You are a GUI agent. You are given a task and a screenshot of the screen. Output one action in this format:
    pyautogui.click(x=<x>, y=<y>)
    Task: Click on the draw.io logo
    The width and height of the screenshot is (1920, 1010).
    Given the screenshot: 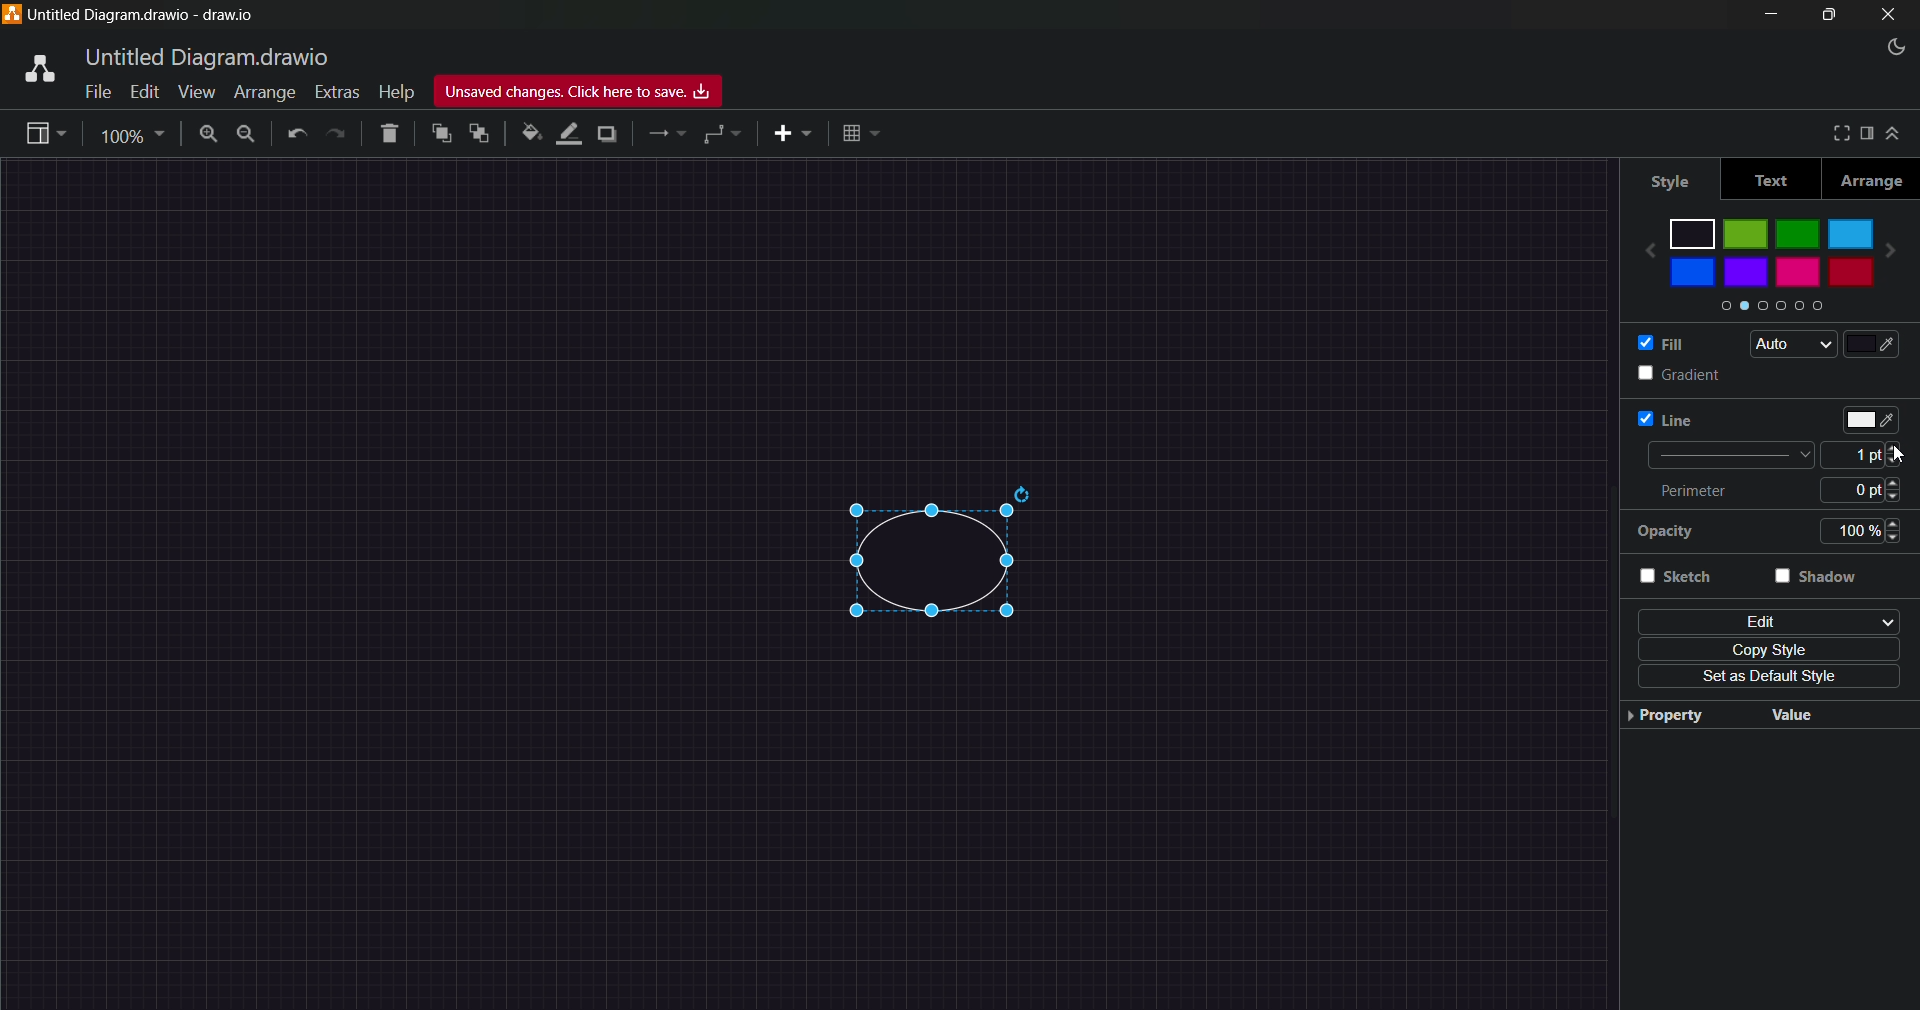 What is the action you would take?
    pyautogui.click(x=31, y=70)
    